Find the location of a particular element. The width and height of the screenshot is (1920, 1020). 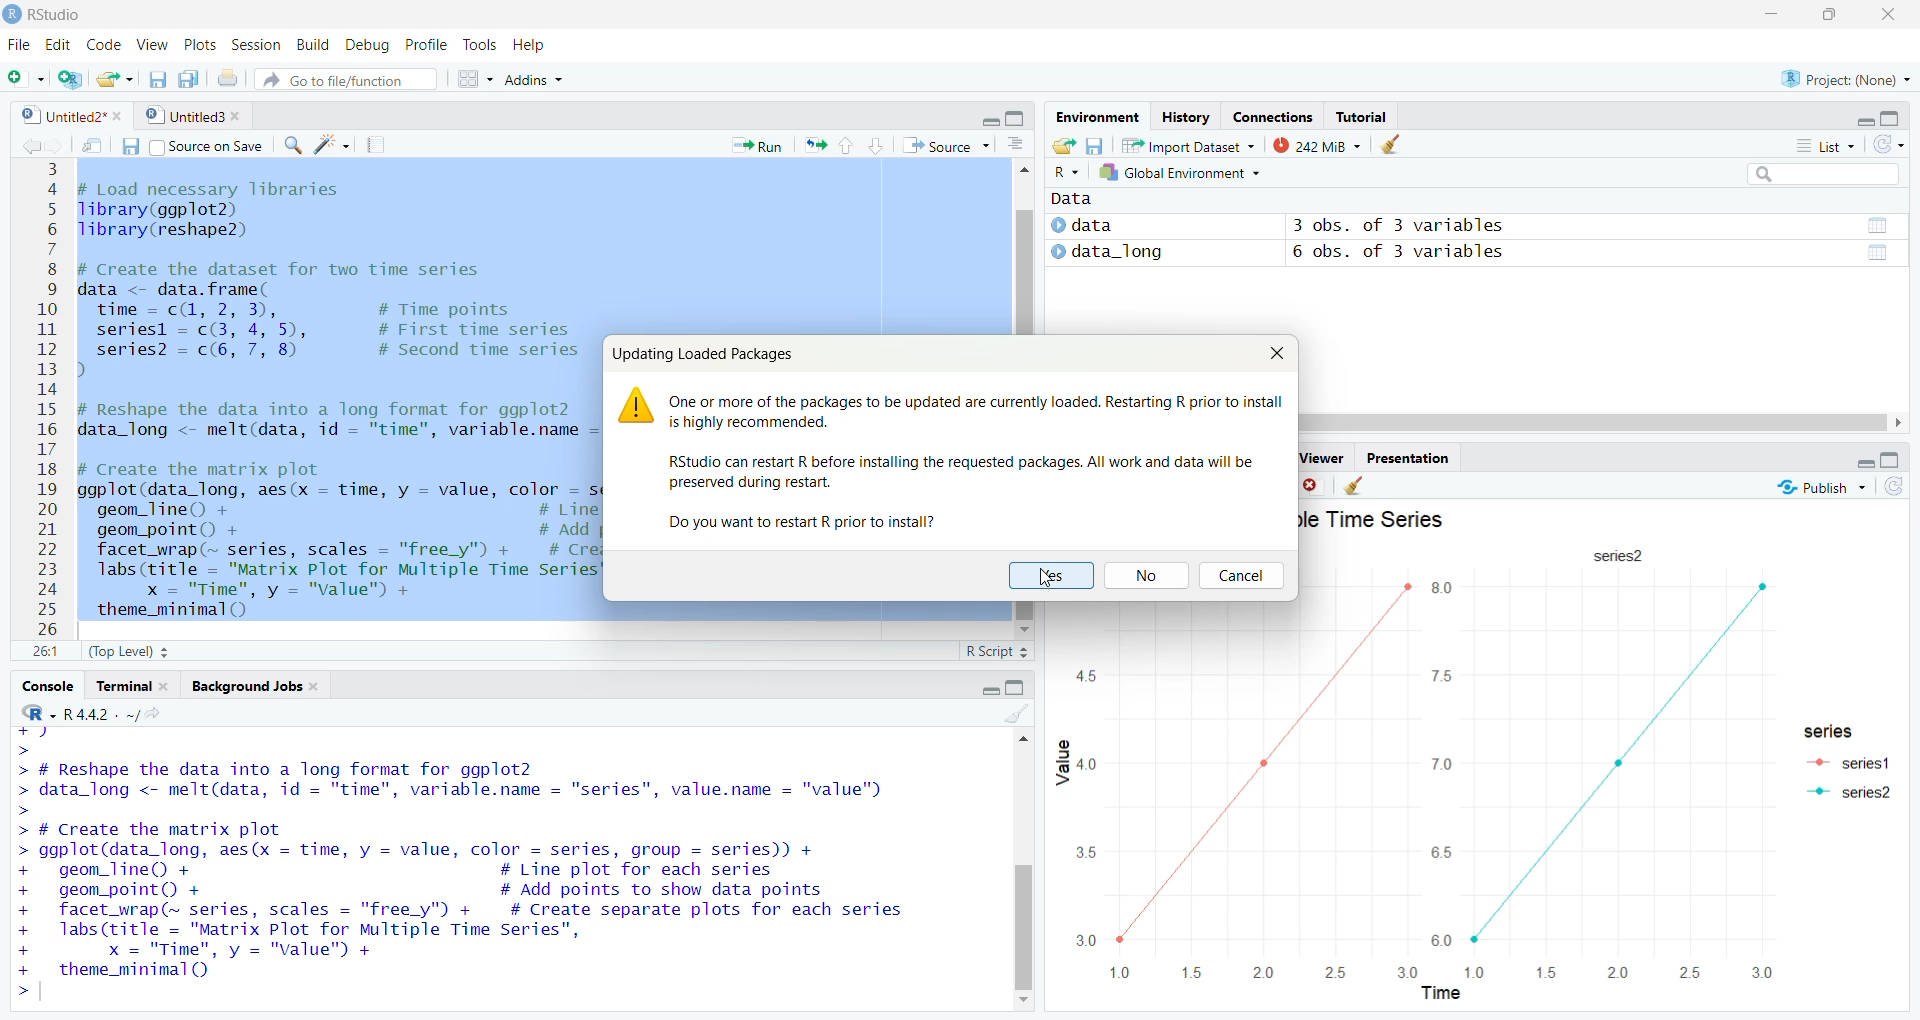

minimize is located at coordinates (1864, 120).